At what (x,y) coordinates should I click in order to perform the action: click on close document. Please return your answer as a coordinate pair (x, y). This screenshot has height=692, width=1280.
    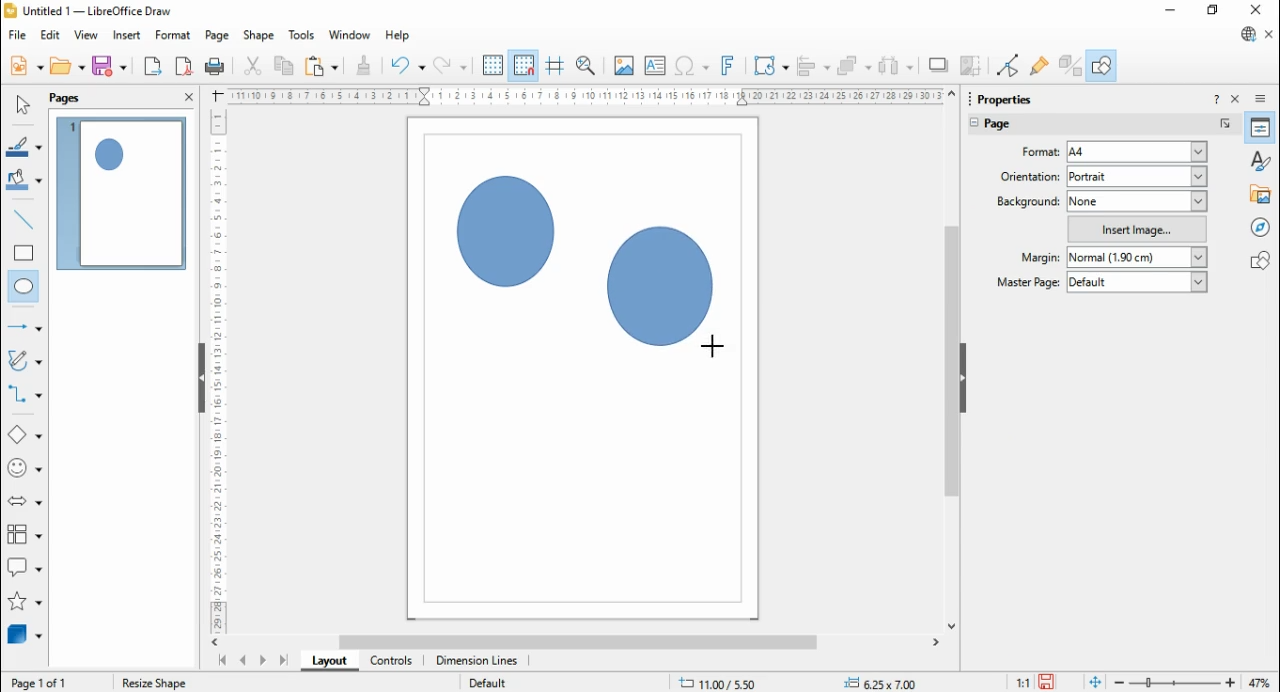
    Looking at the image, I should click on (1270, 35).